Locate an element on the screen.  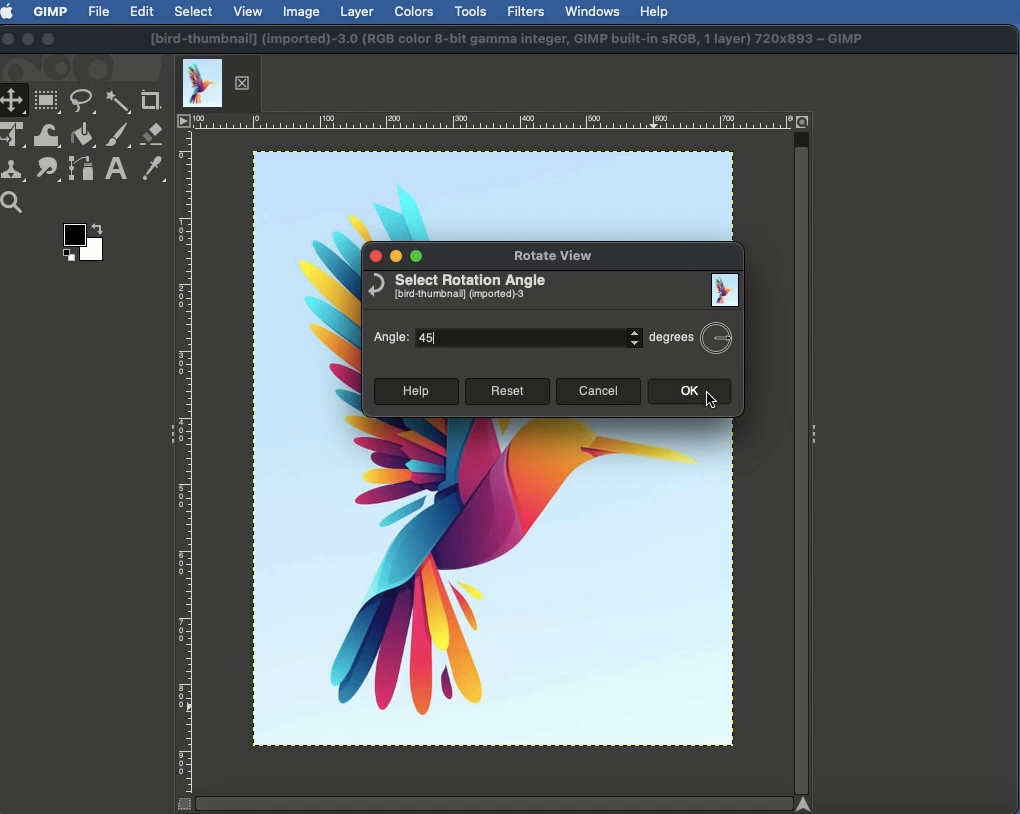
Color picker is located at coordinates (151, 170).